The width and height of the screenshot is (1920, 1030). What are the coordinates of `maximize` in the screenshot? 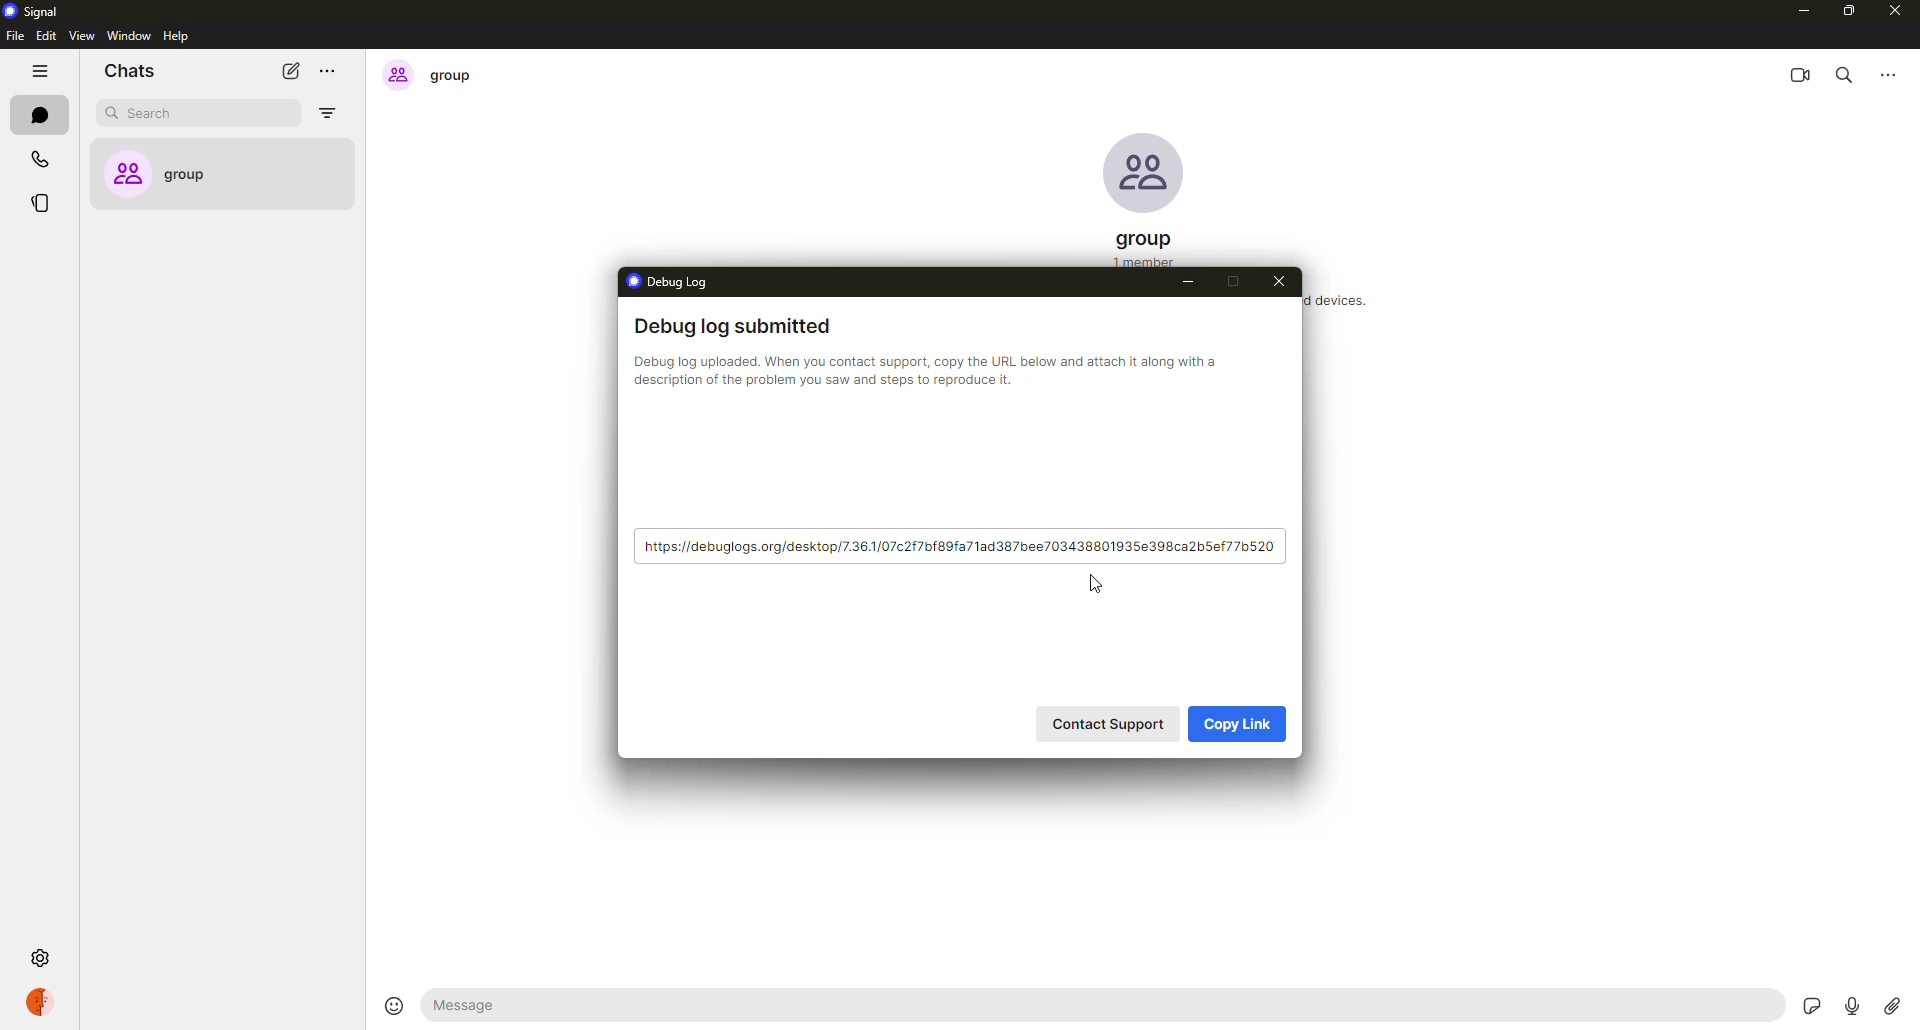 It's located at (1849, 13).